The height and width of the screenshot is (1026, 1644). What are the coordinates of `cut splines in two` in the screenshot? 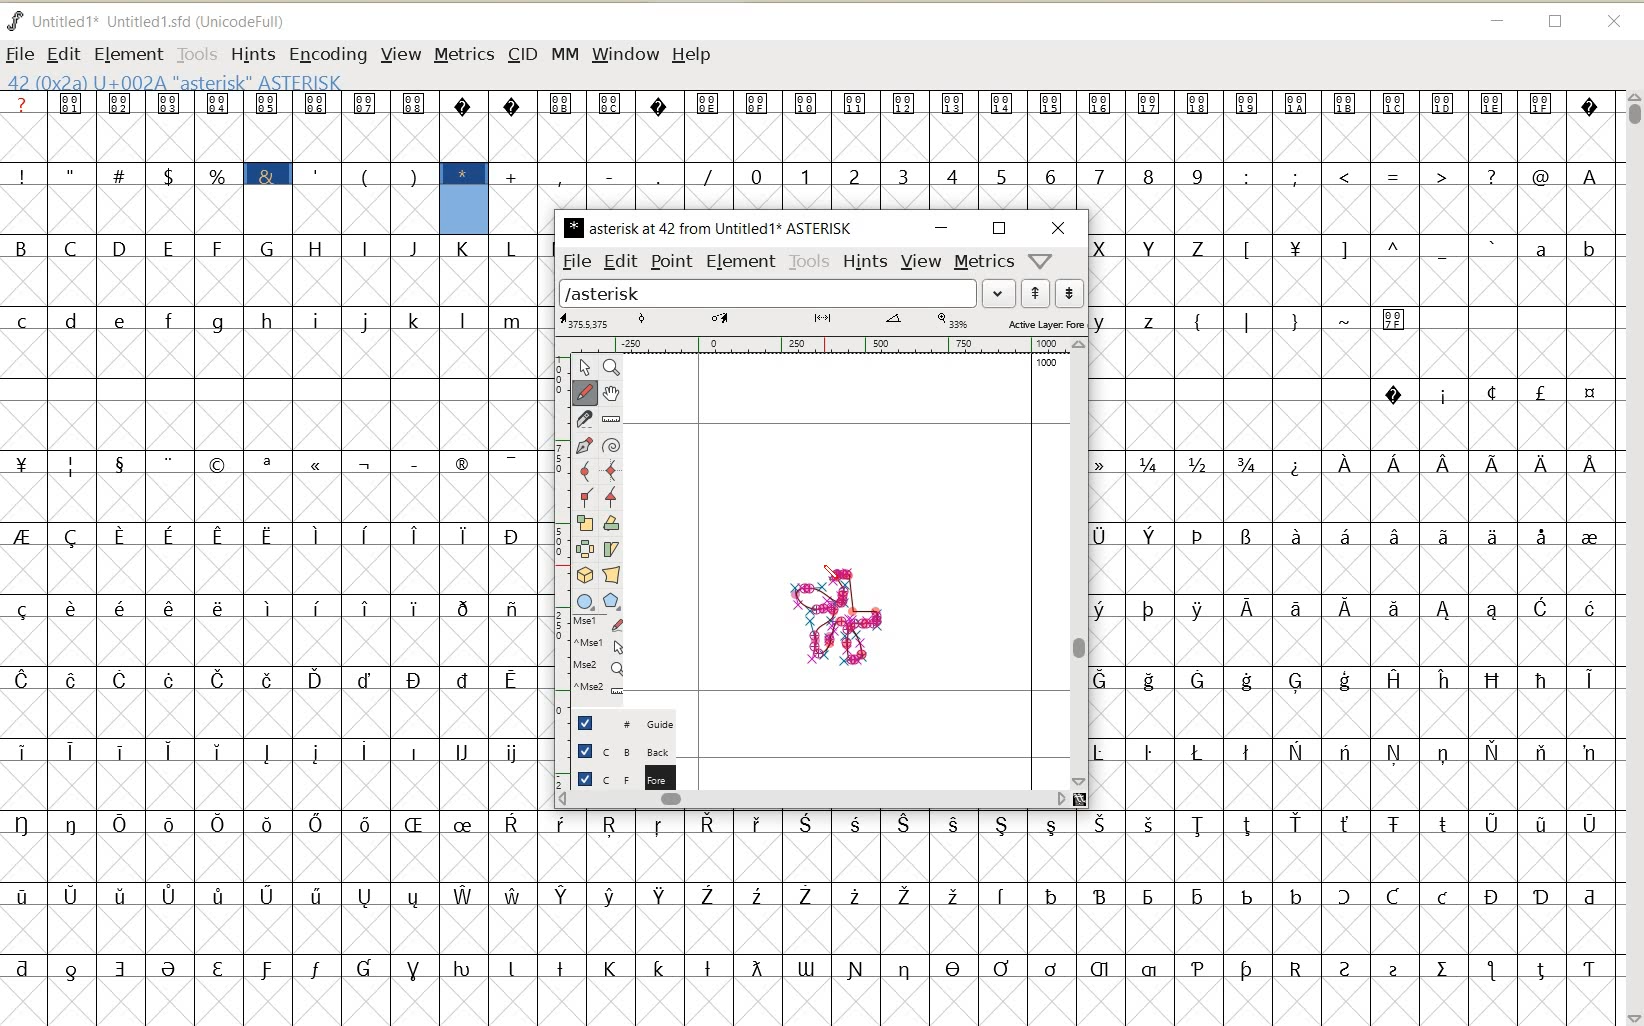 It's located at (586, 420).